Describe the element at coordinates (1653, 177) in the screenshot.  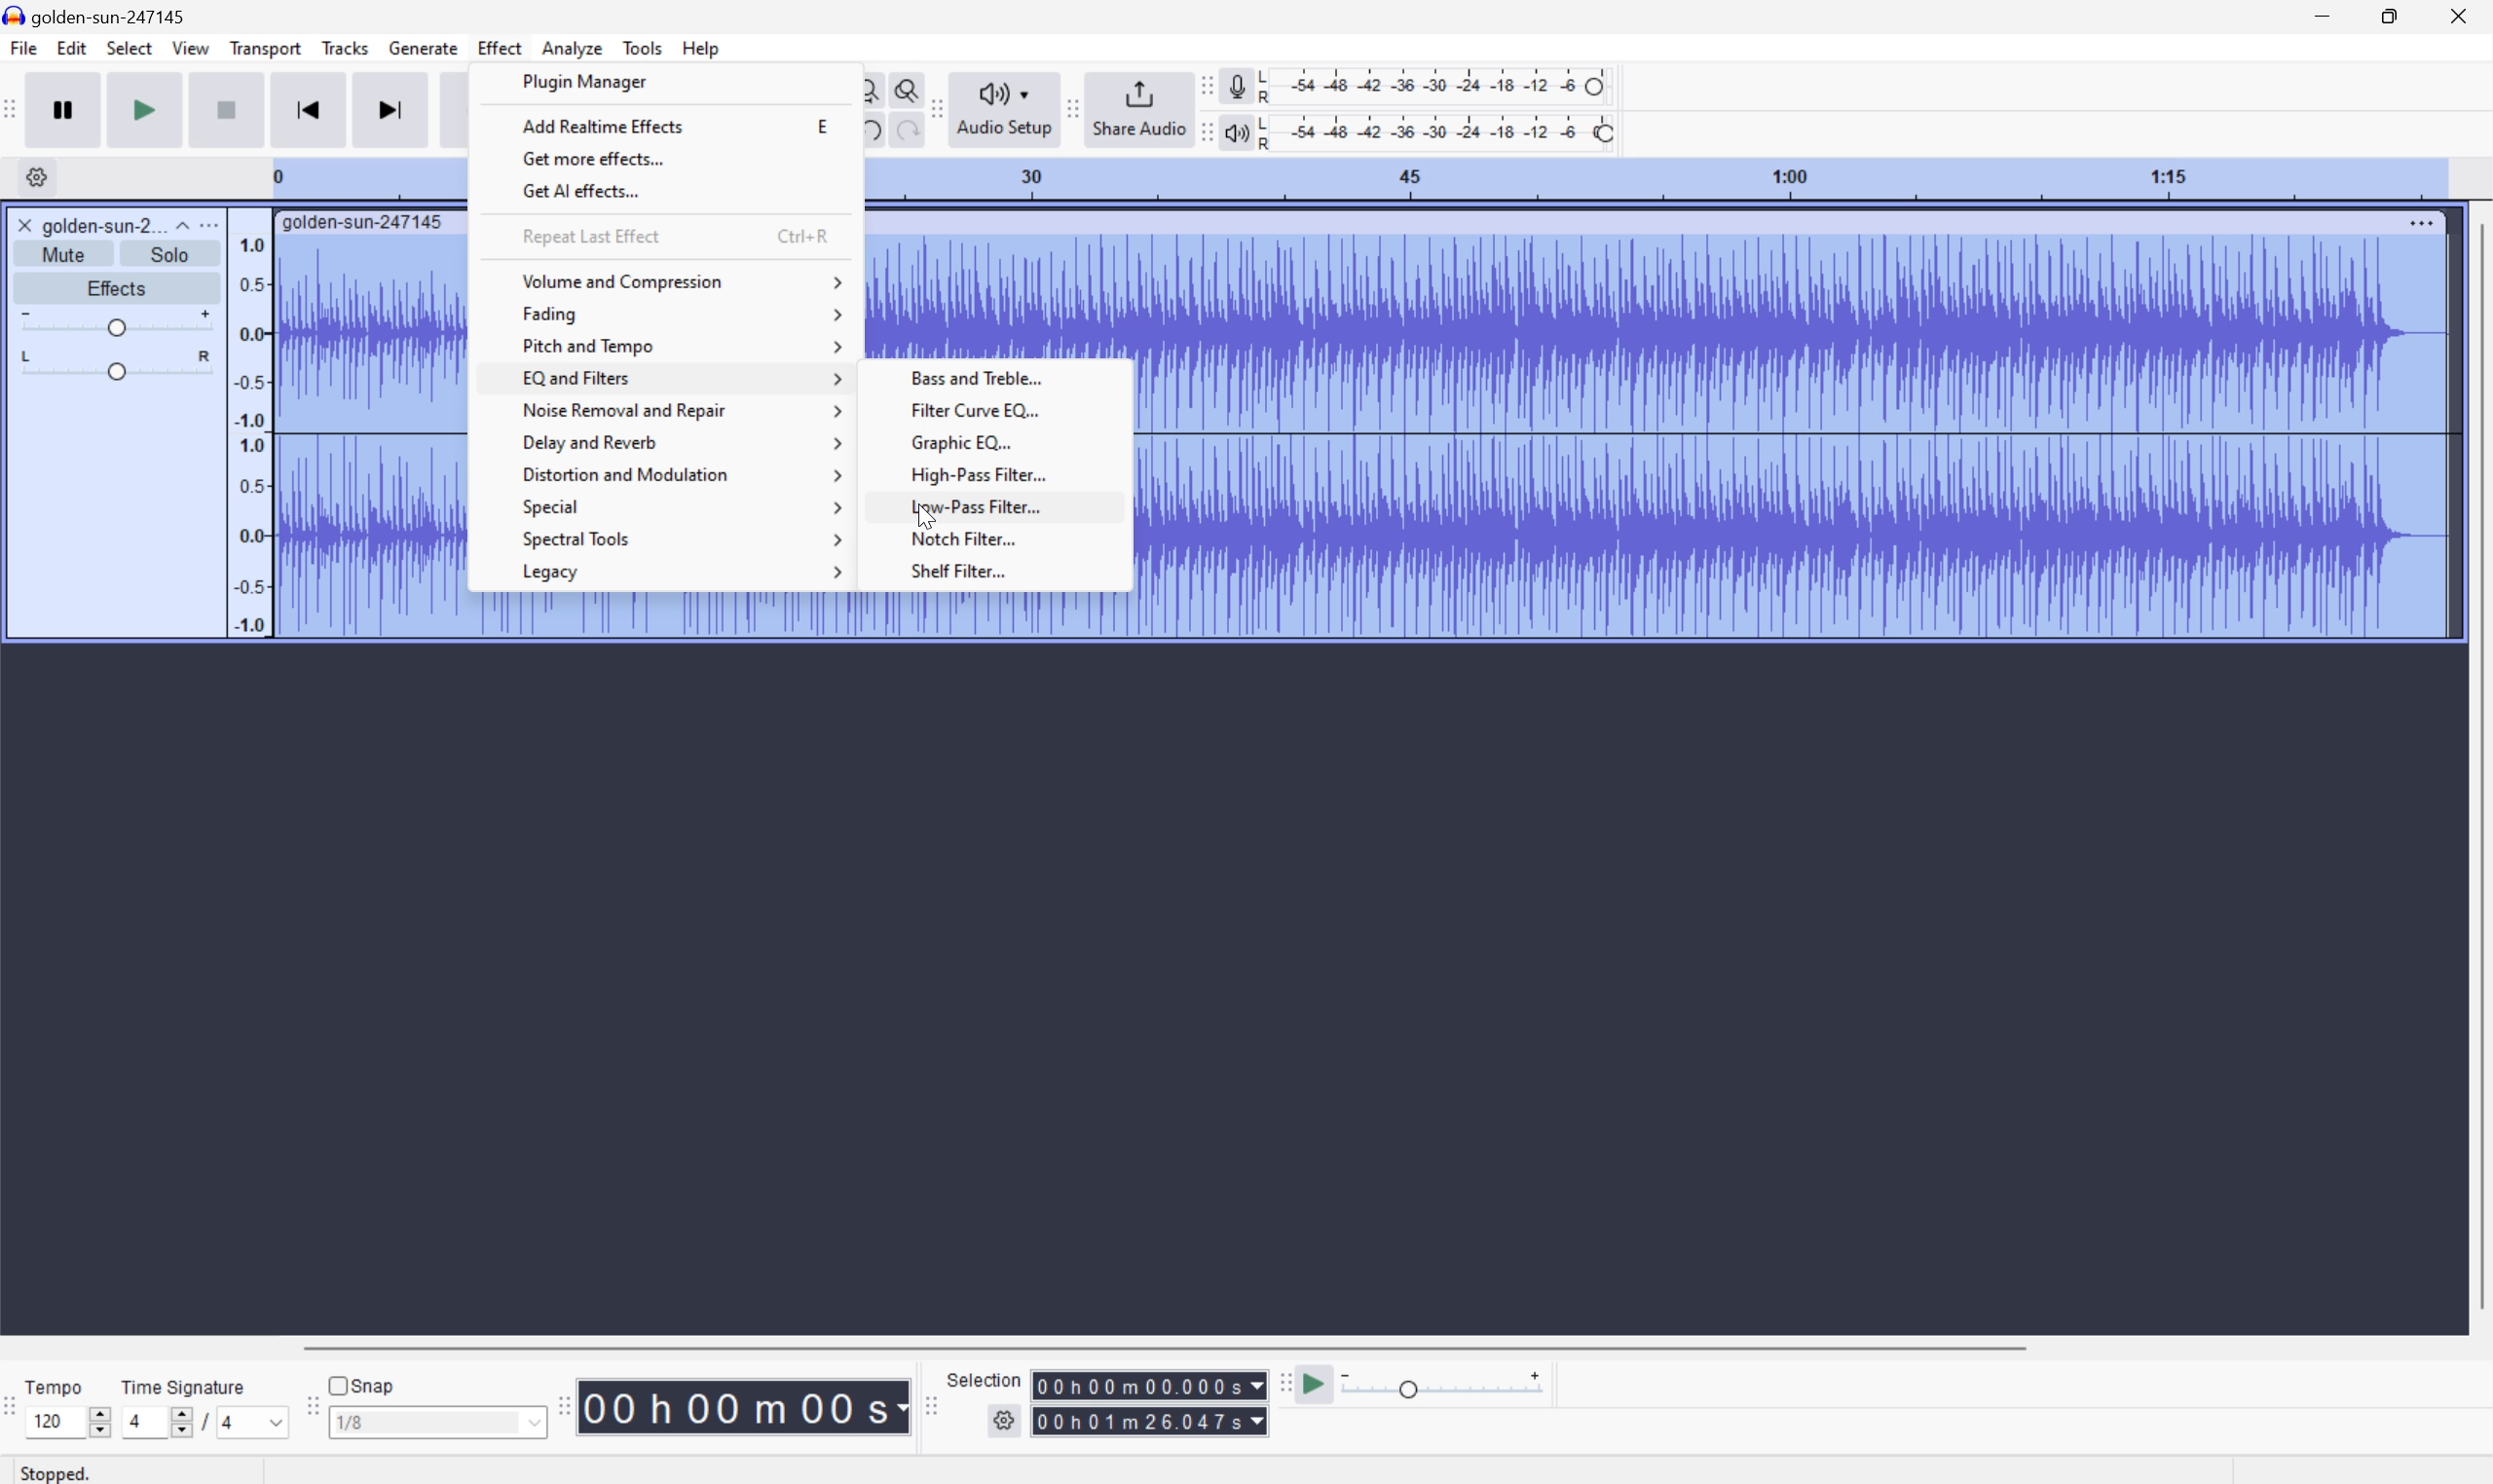
I see `Scale` at that location.